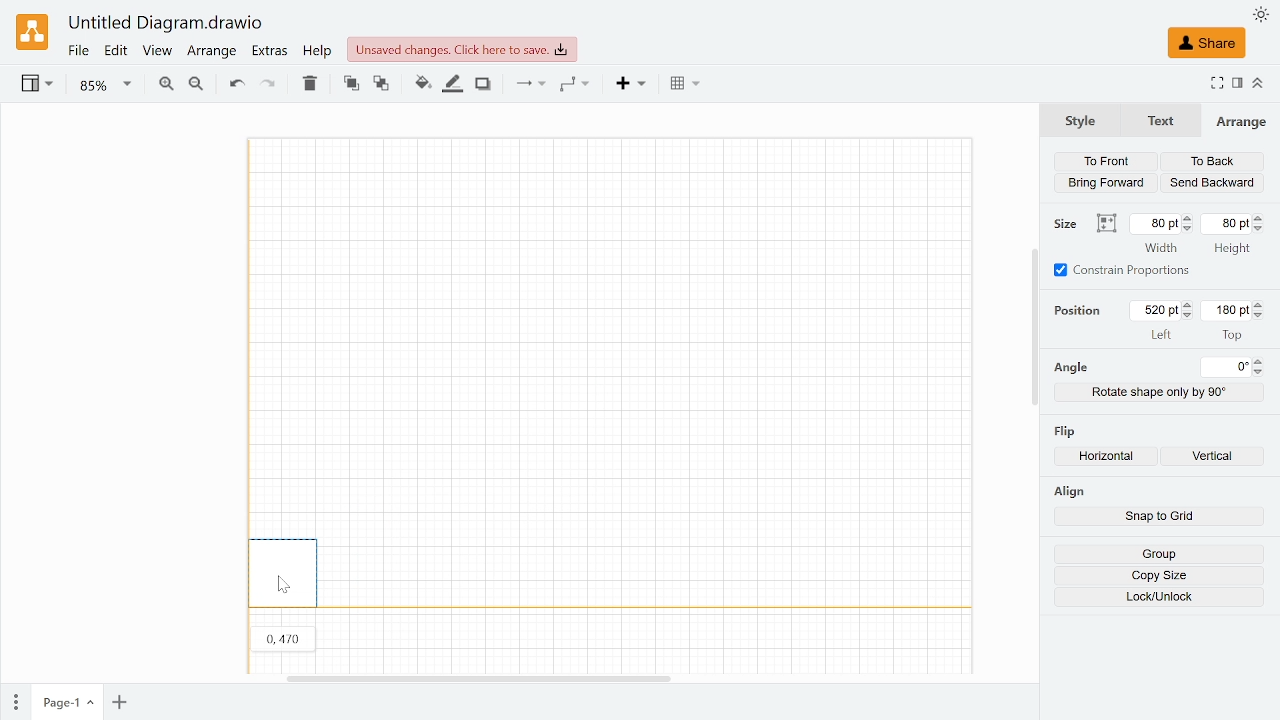 This screenshot has width=1280, height=720. Describe the element at coordinates (1261, 372) in the screenshot. I see `Decrease angle` at that location.